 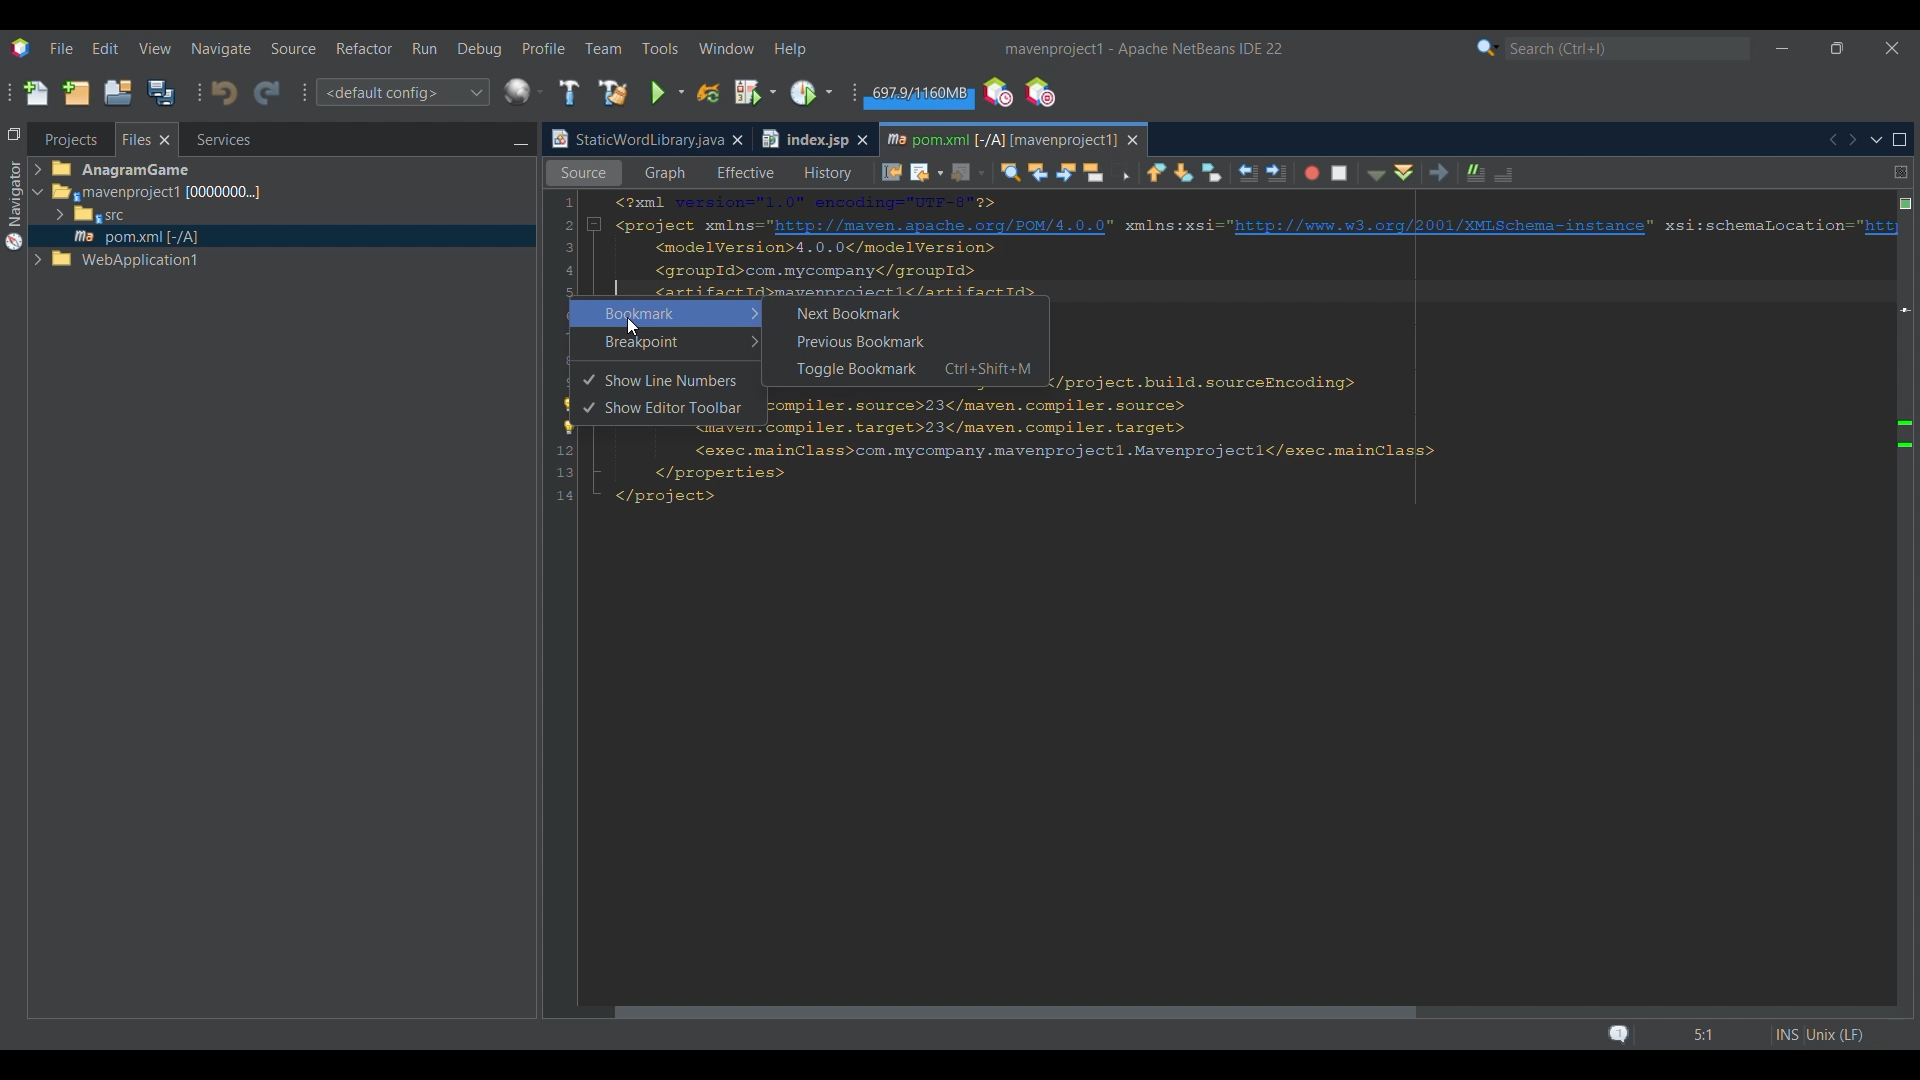 What do you see at coordinates (267, 94) in the screenshot?
I see `Redo` at bounding box center [267, 94].